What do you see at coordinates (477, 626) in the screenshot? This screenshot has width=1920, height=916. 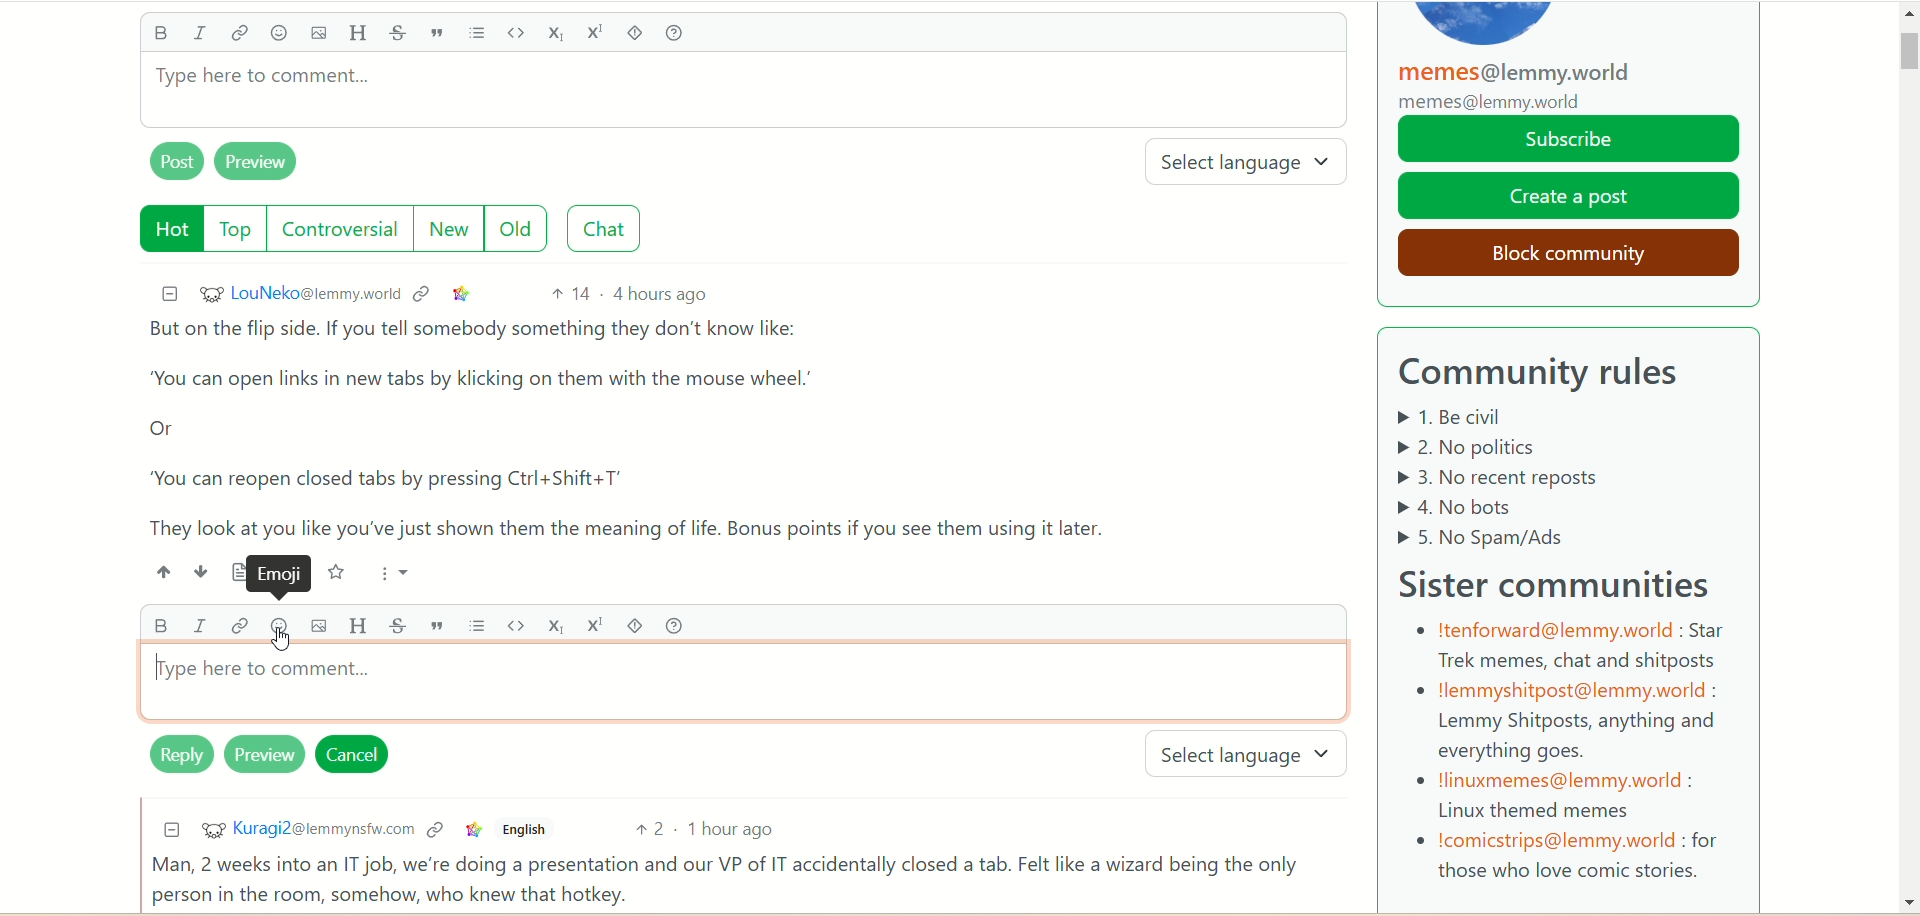 I see `list` at bounding box center [477, 626].